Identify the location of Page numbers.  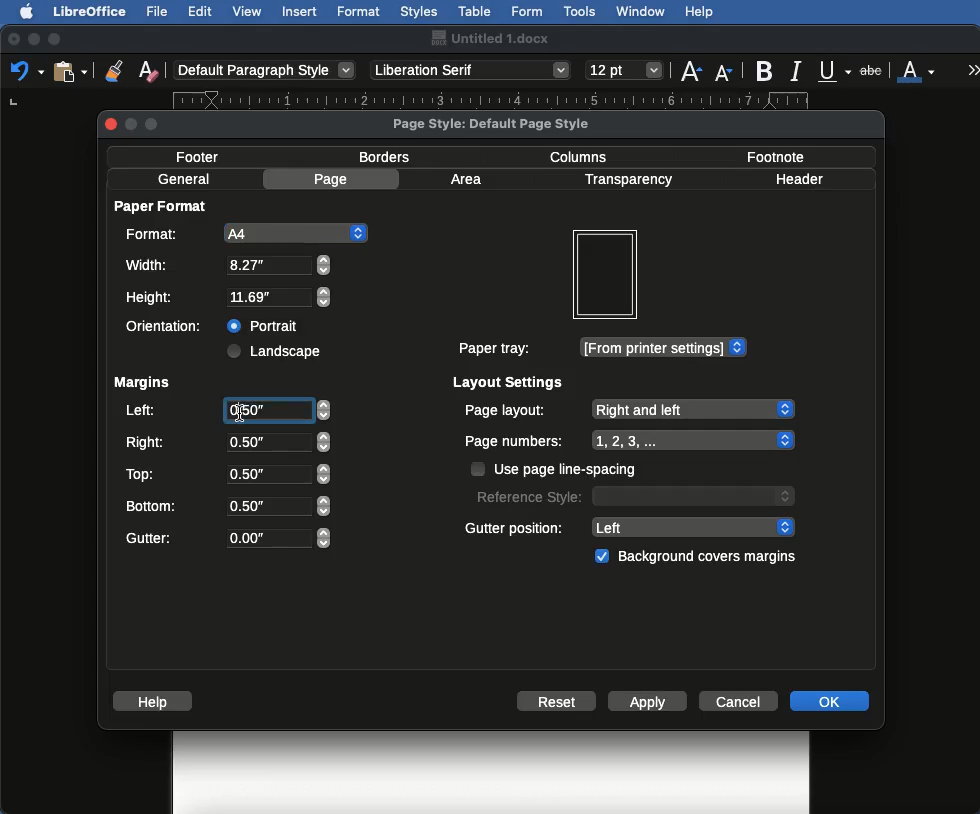
(630, 441).